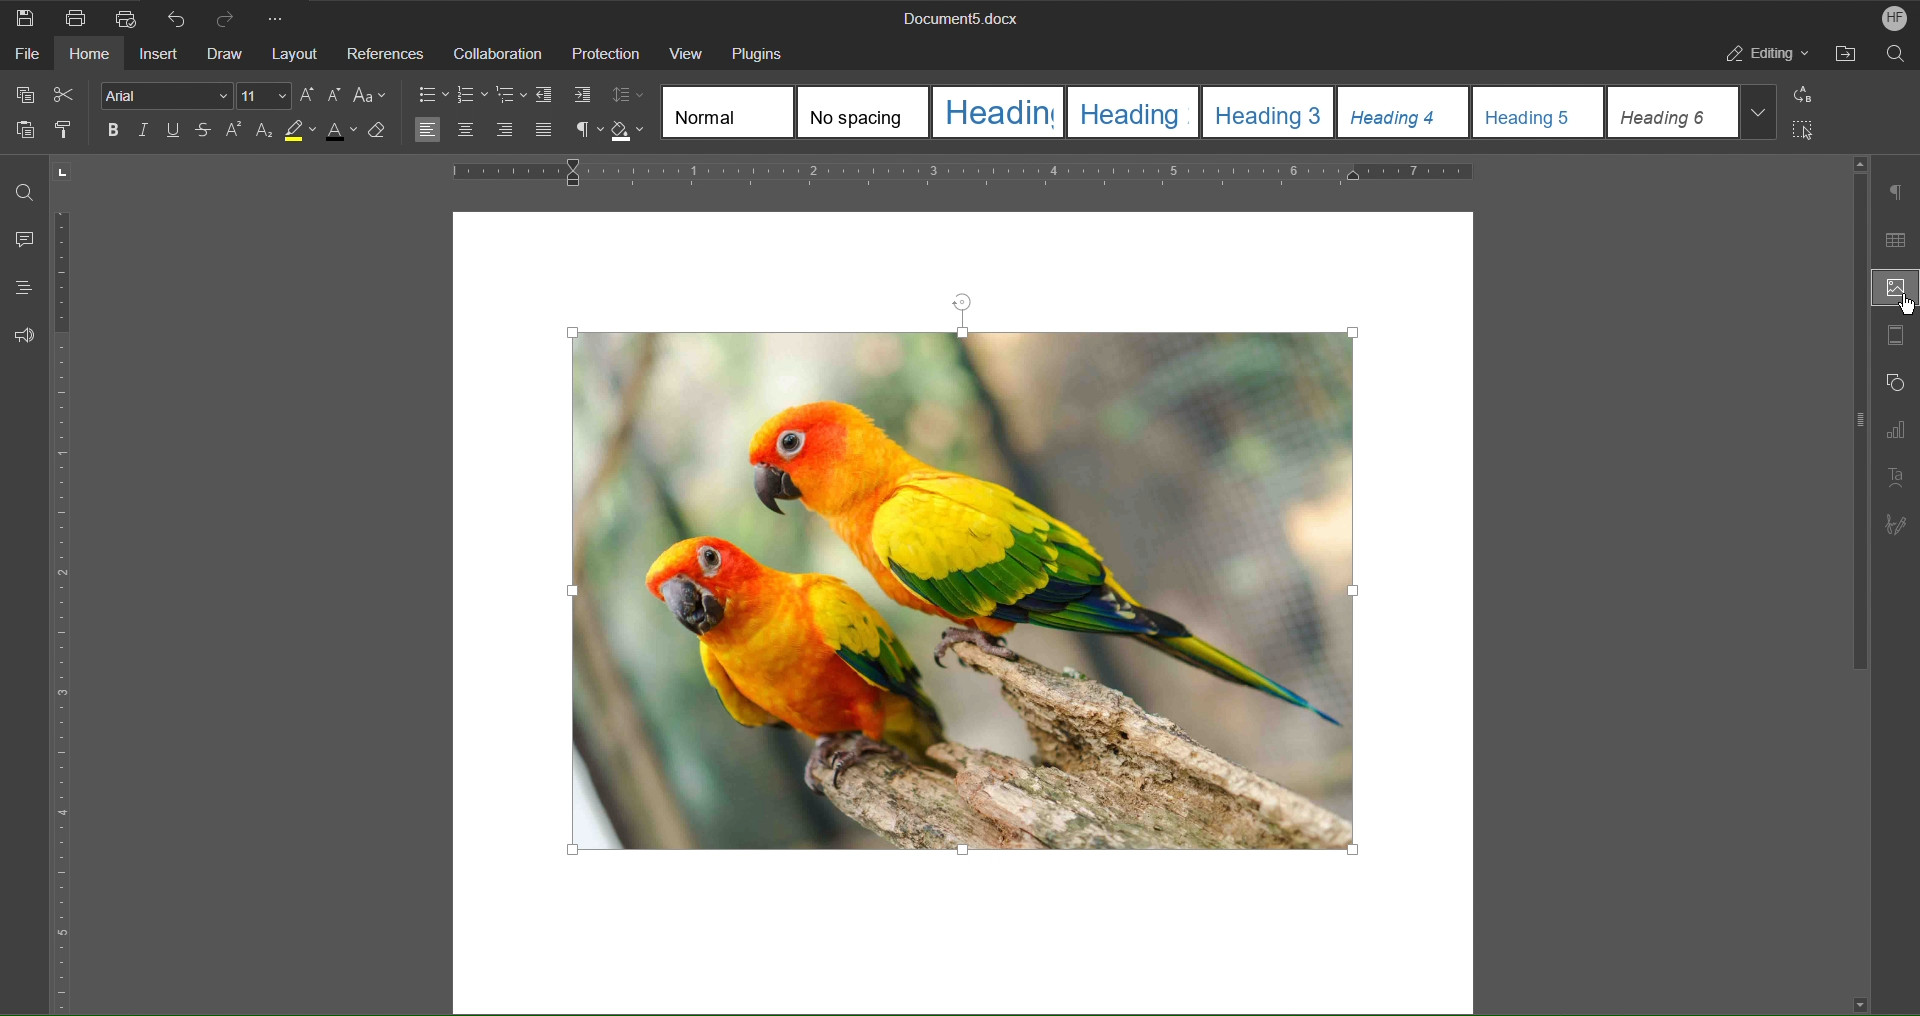 This screenshot has height=1016, width=1920. Describe the element at coordinates (161, 56) in the screenshot. I see `Insert` at that location.